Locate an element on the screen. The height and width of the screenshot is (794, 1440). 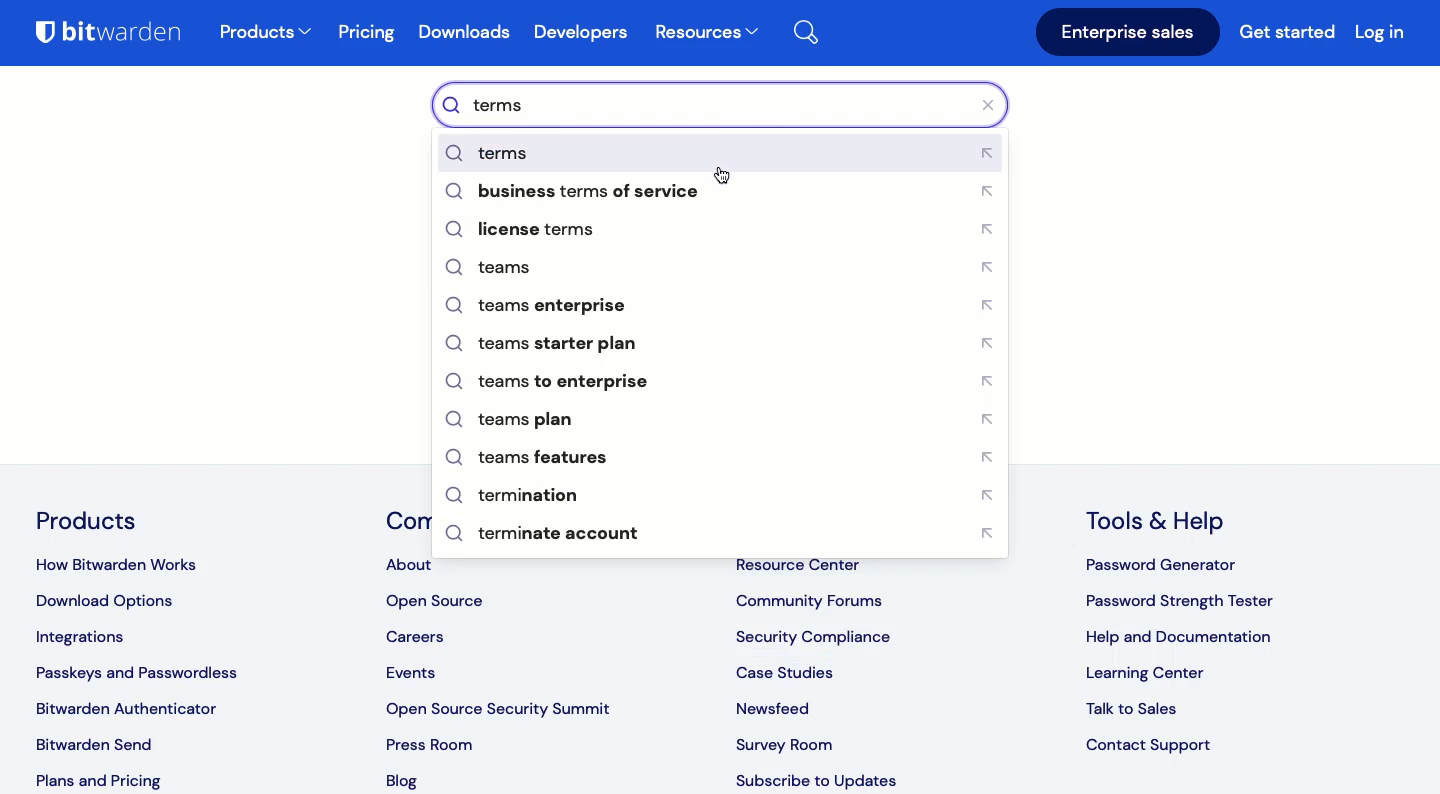
Log in is located at coordinates (1380, 31).